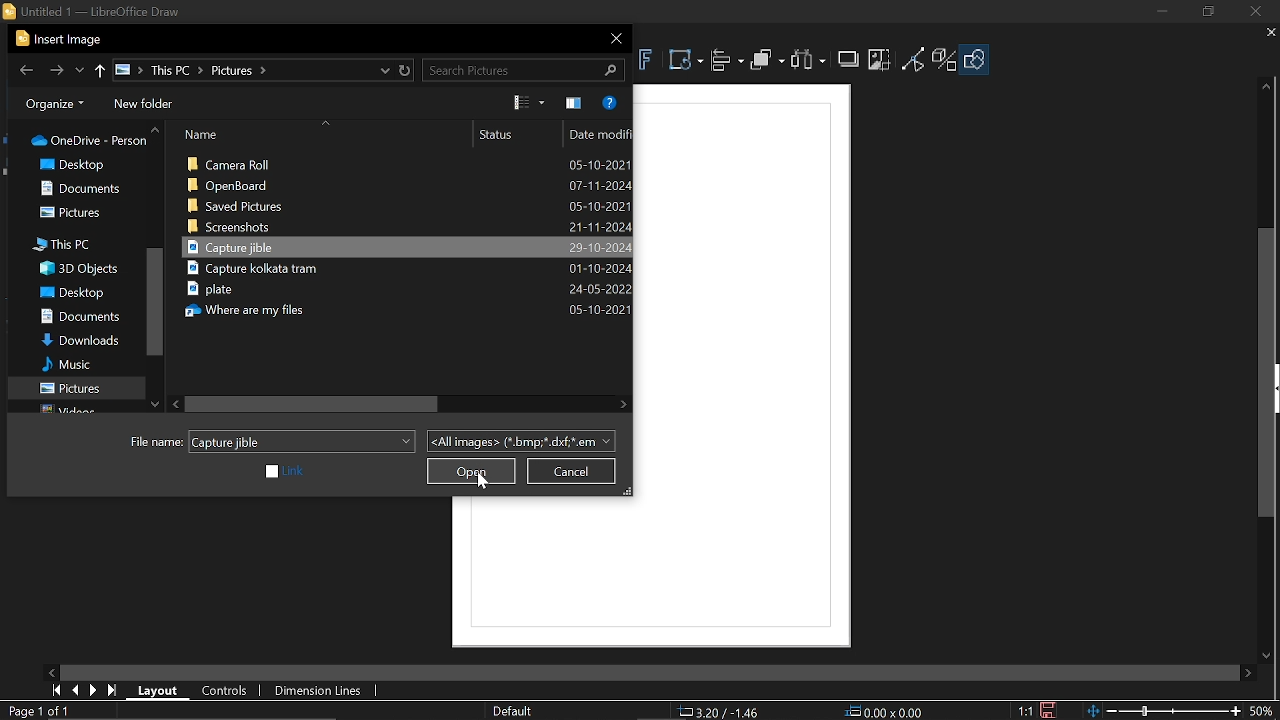 This screenshot has height=720, width=1280. I want to click on Folders, so click(78, 272).